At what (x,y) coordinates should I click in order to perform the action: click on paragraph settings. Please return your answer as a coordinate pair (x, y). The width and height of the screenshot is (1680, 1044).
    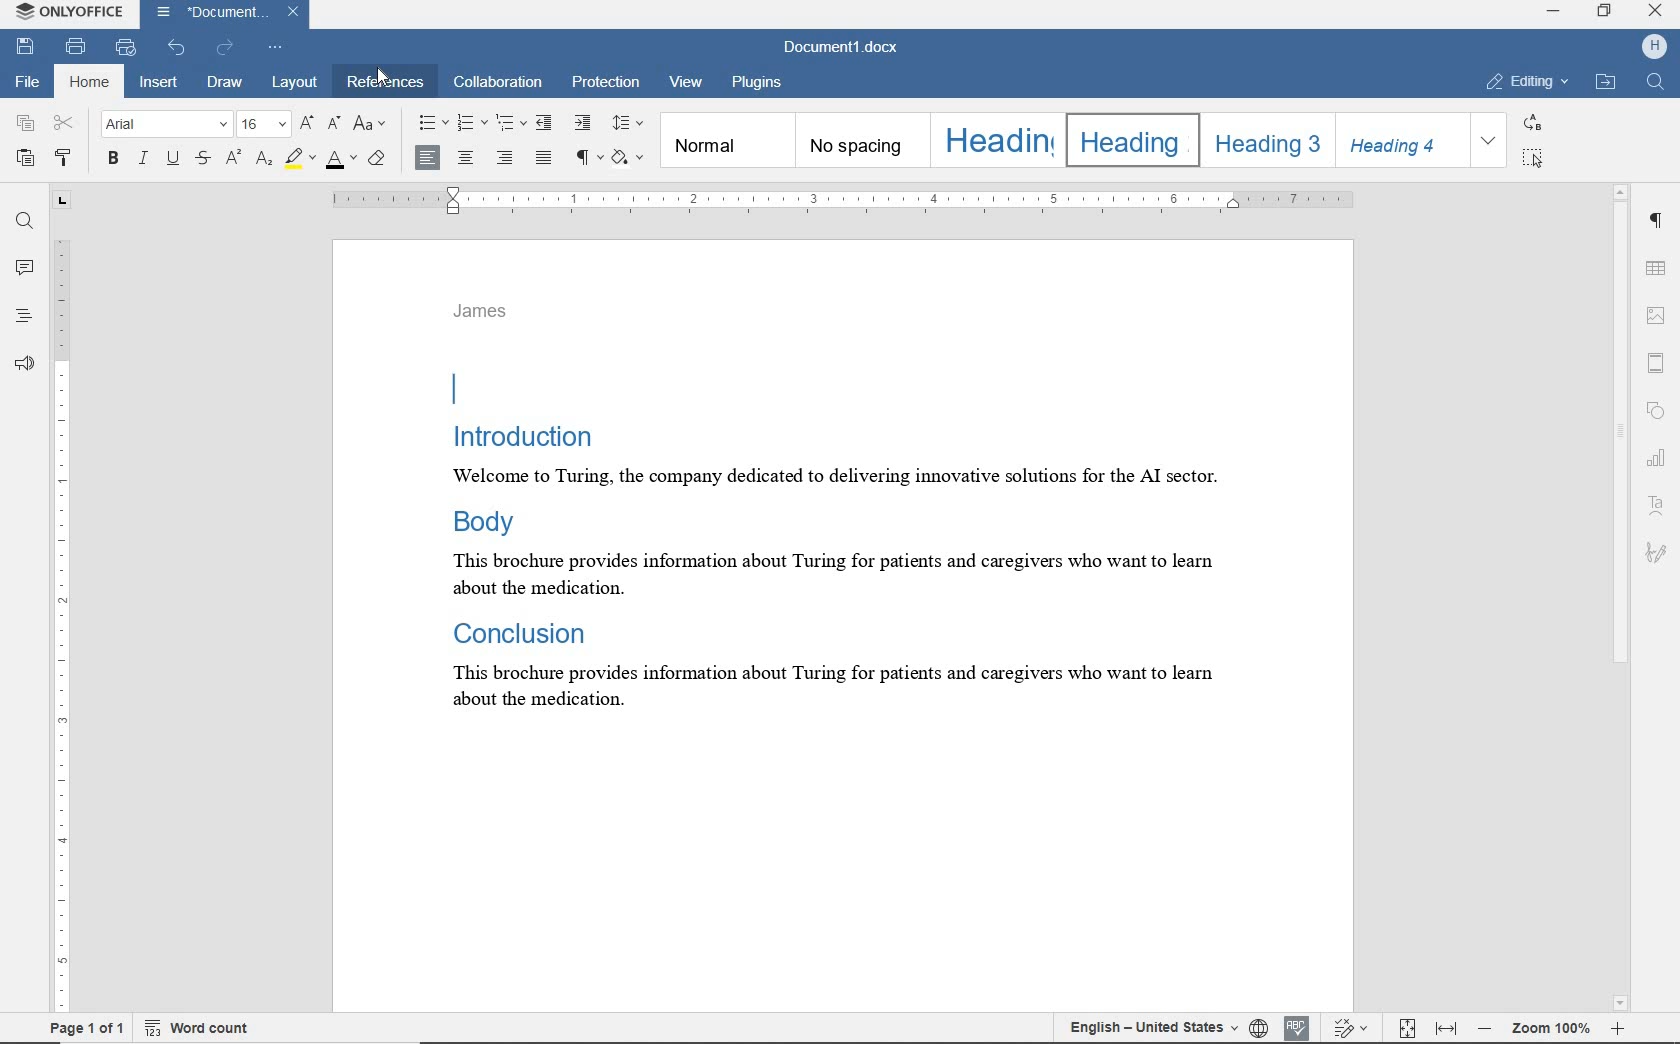
    Looking at the image, I should click on (1658, 224).